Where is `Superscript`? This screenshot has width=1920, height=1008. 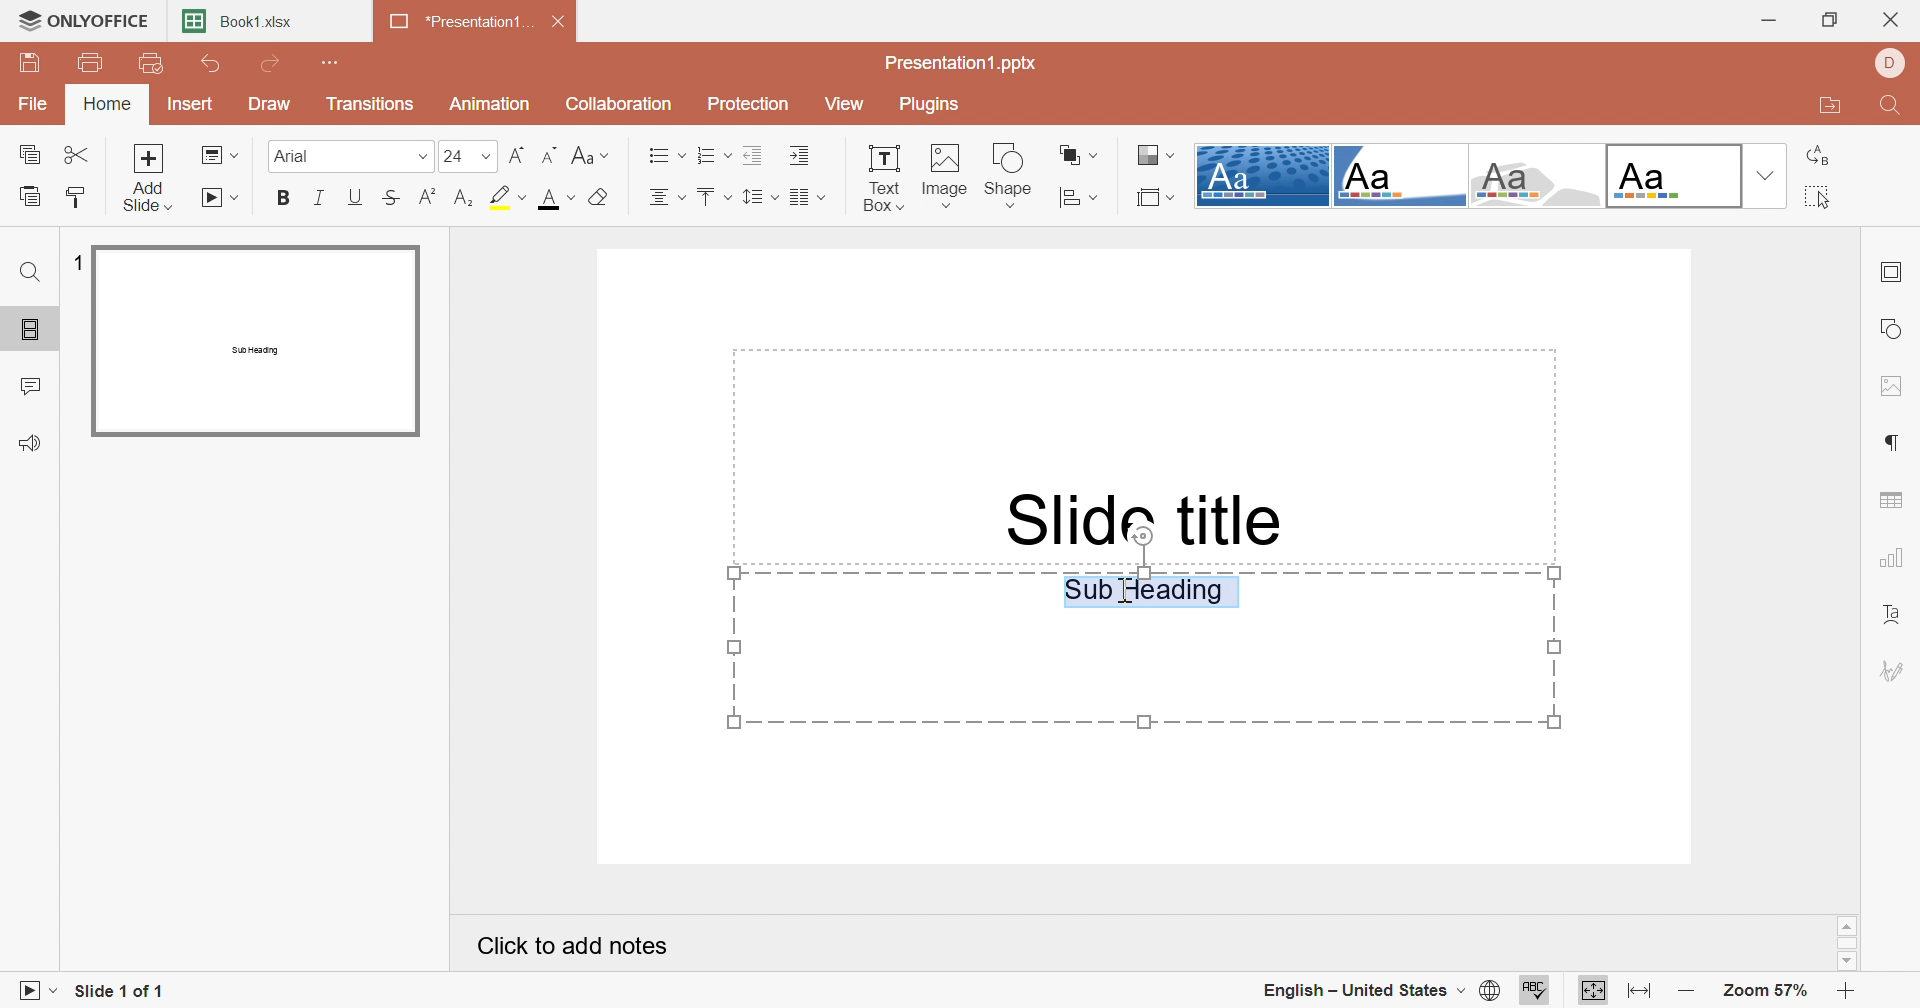 Superscript is located at coordinates (429, 196).